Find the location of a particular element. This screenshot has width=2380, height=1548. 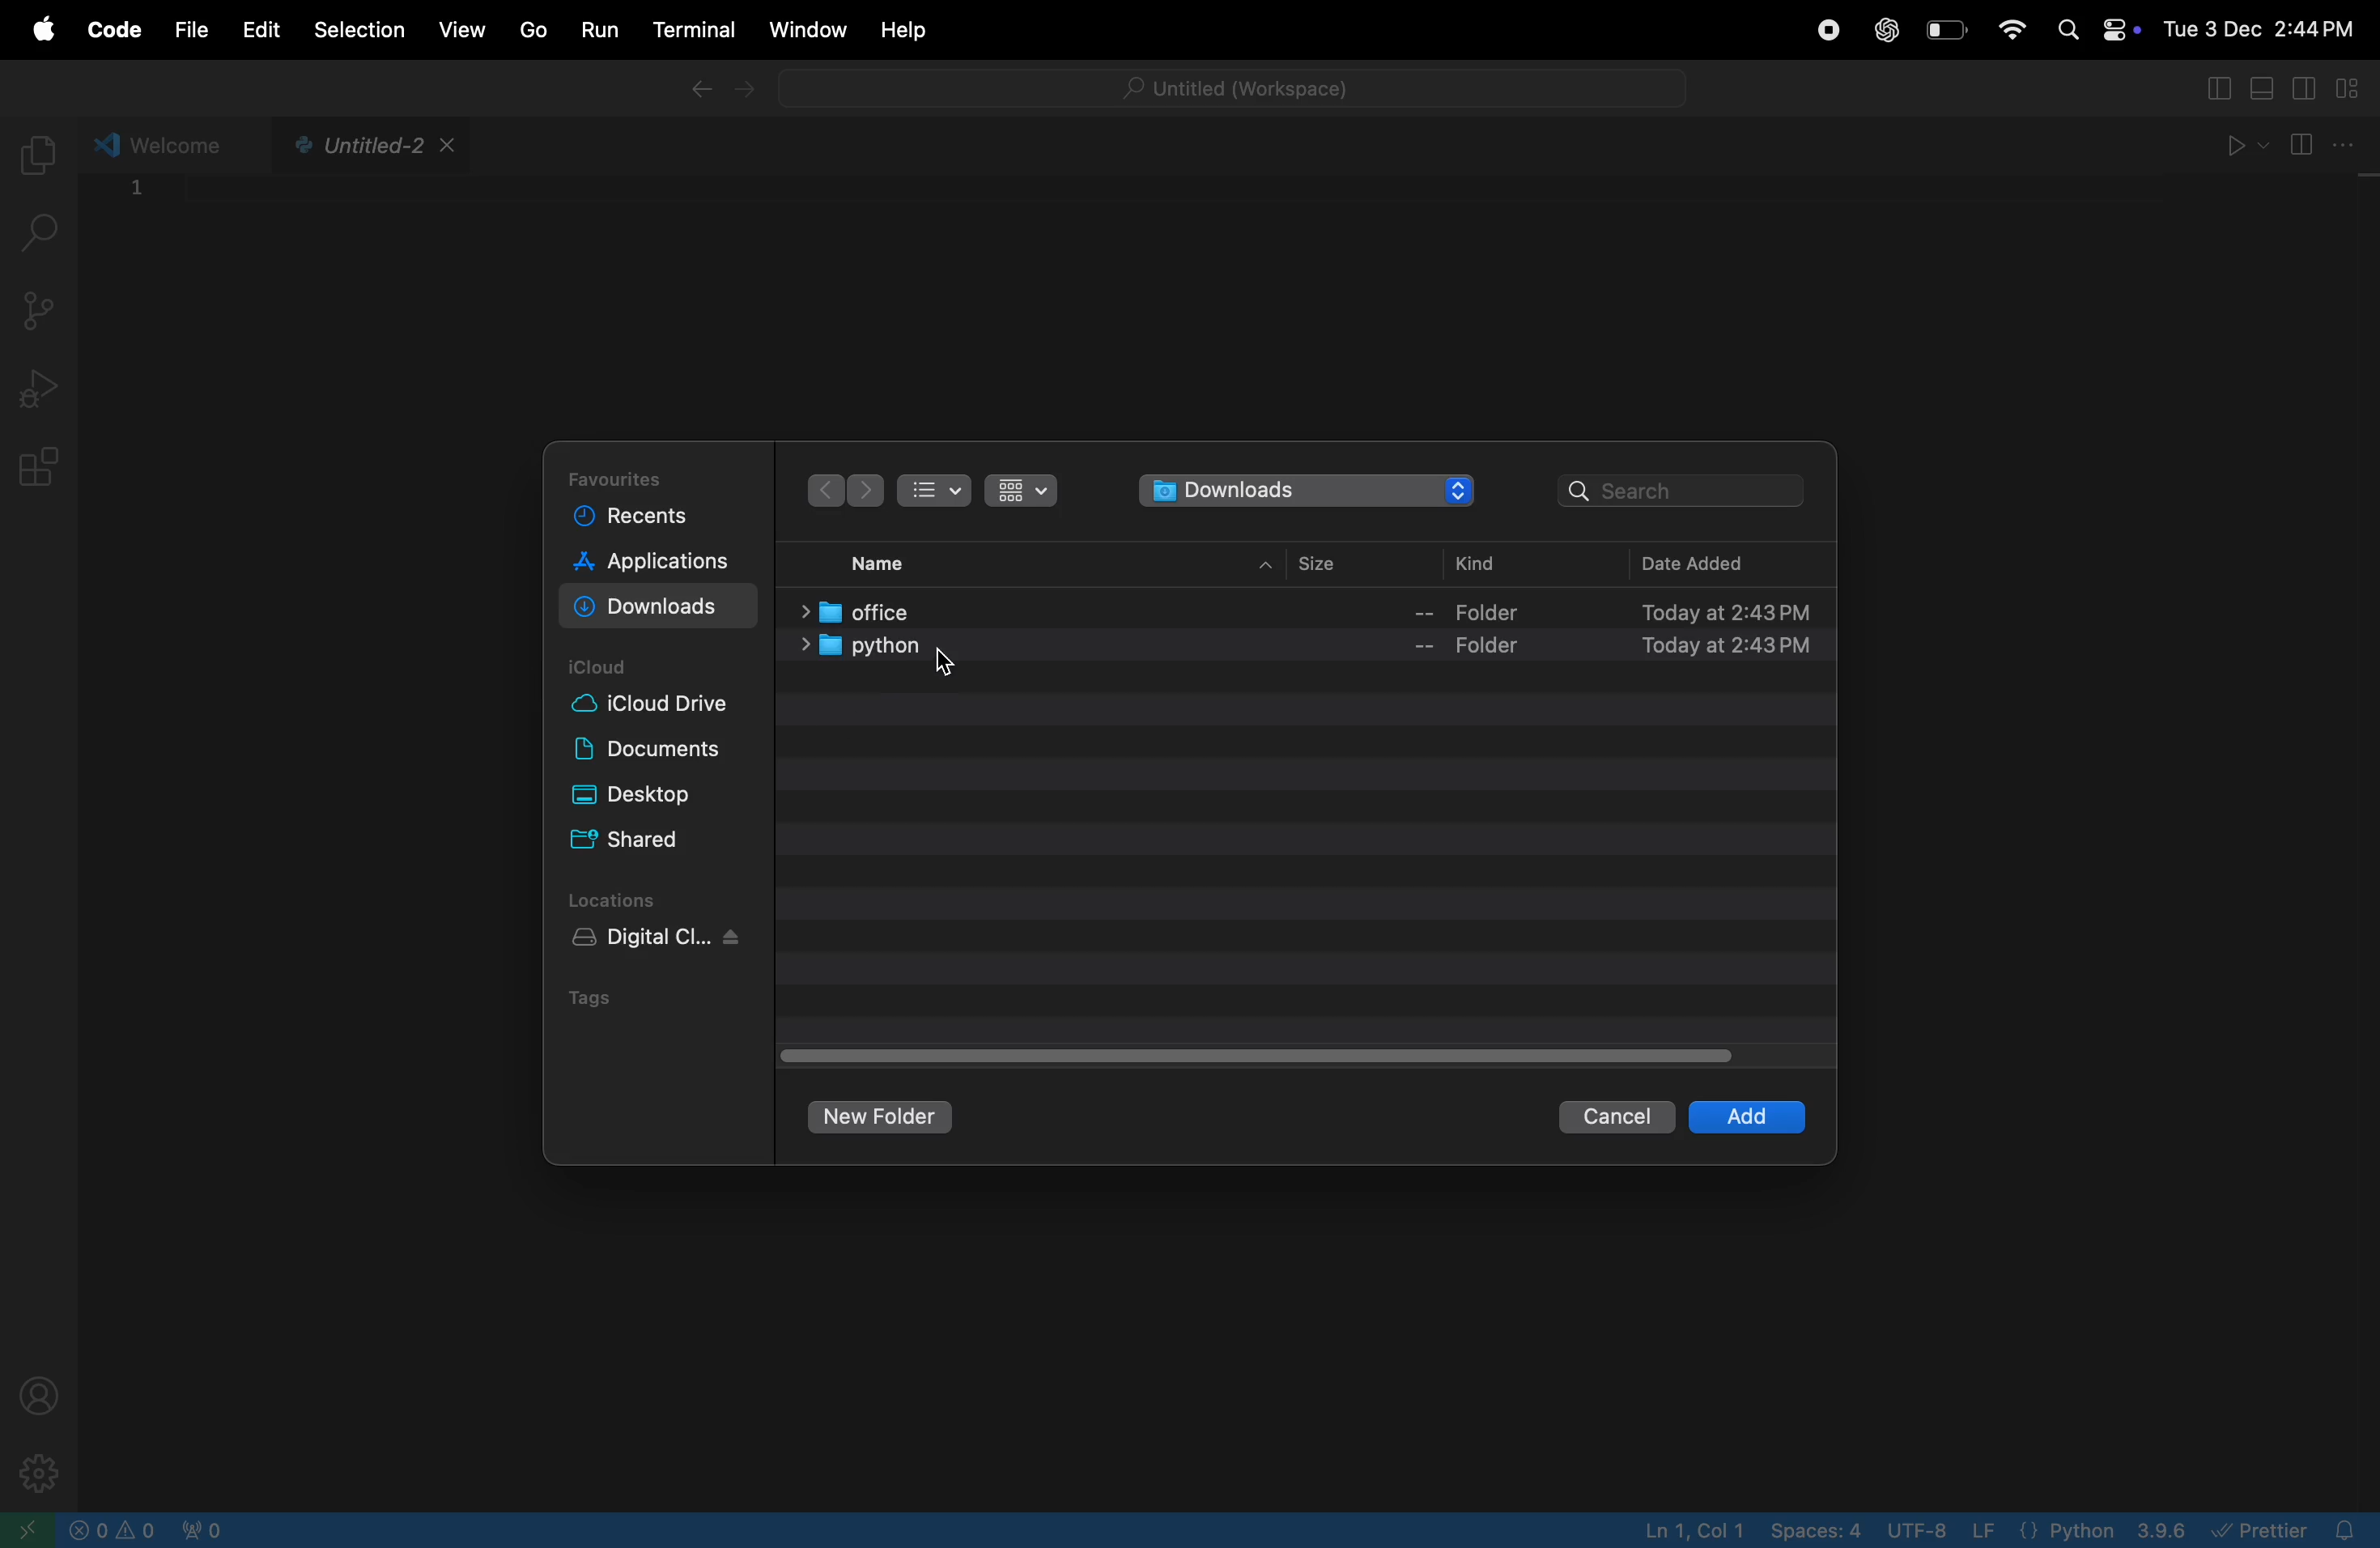

no active ports is located at coordinates (210, 1530).